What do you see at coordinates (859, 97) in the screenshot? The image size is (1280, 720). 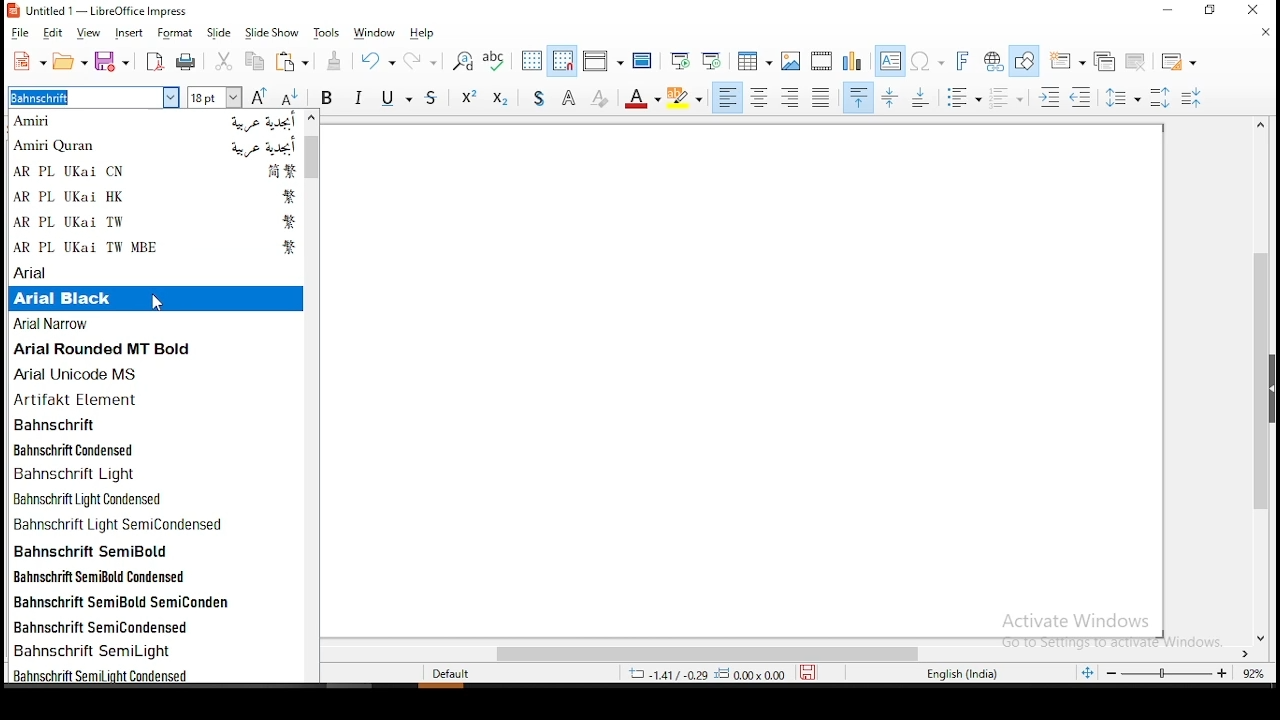 I see `align top` at bounding box center [859, 97].